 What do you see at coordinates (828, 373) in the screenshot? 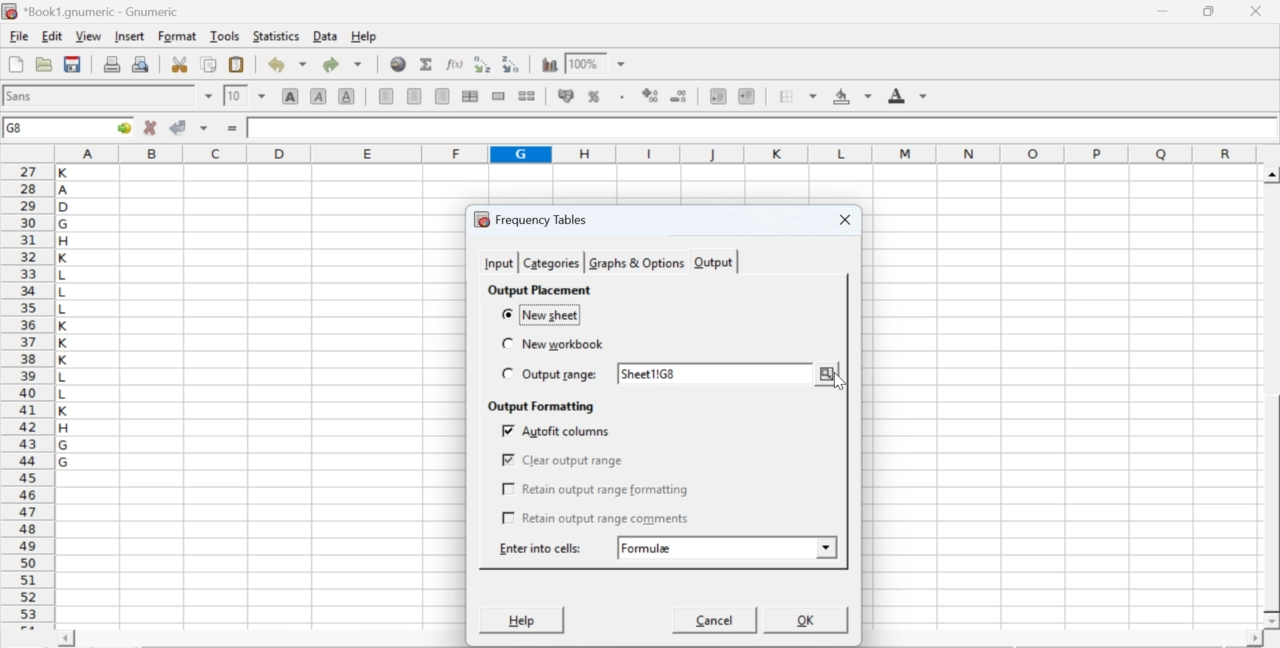
I see `more` at bounding box center [828, 373].